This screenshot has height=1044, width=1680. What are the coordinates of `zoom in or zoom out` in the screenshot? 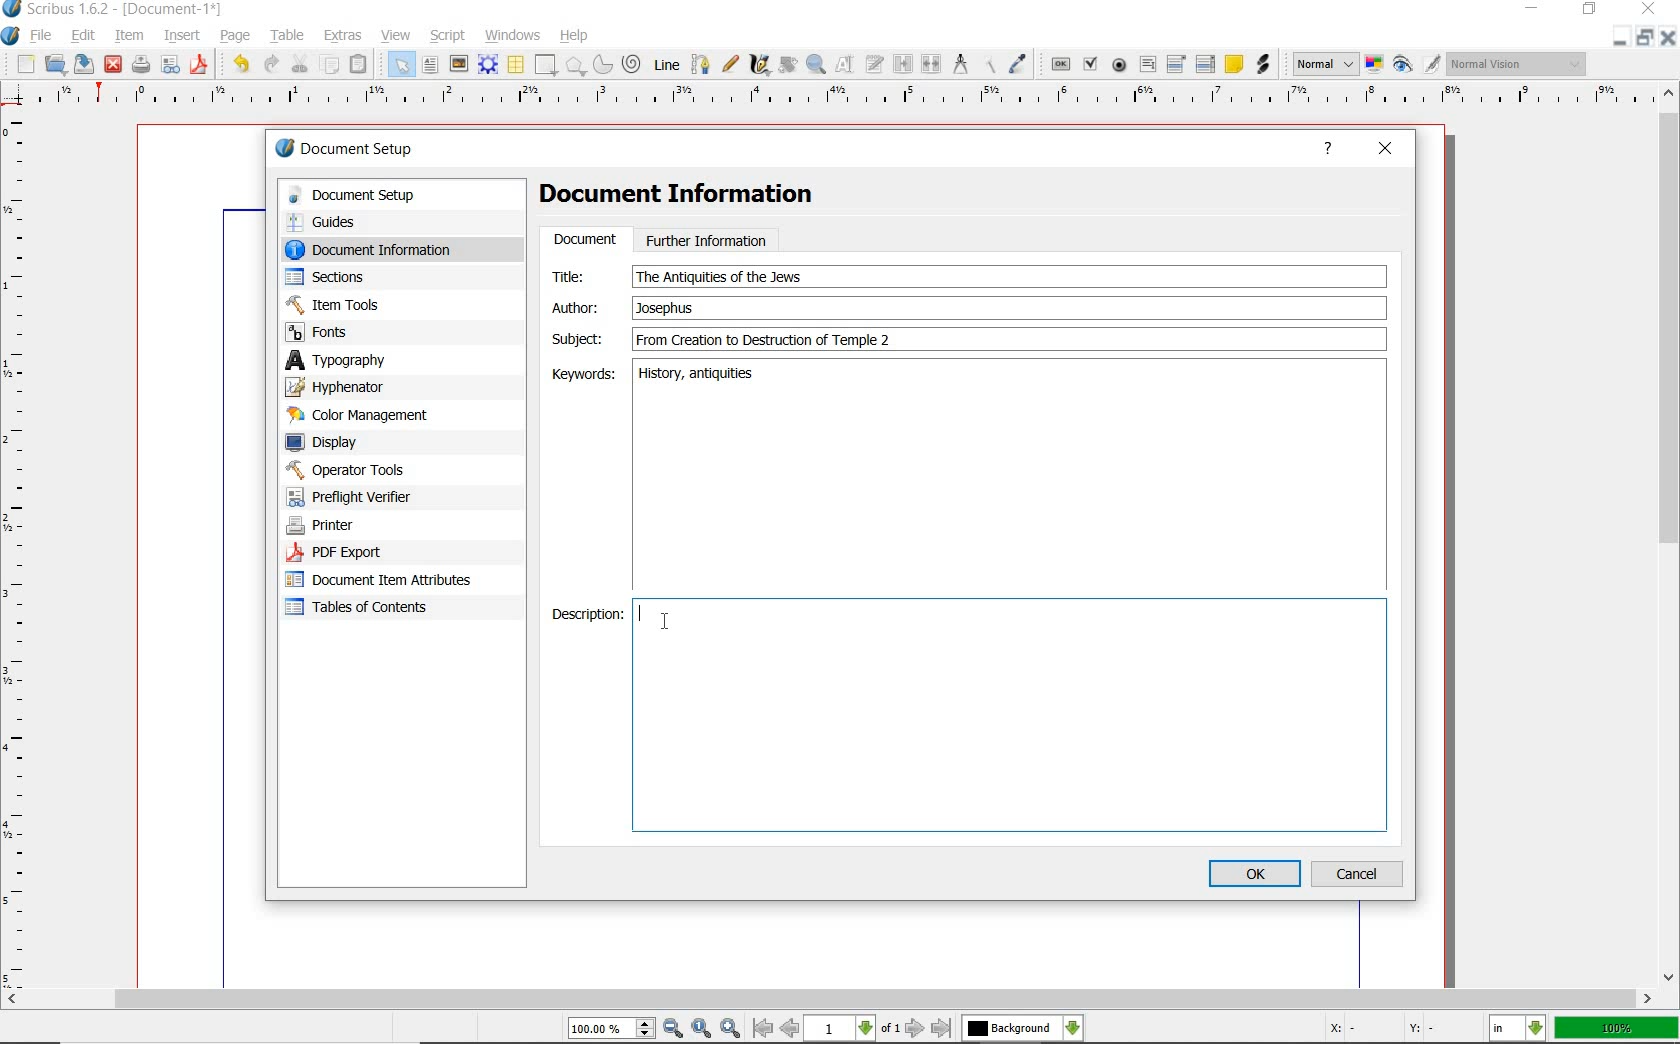 It's located at (816, 66).